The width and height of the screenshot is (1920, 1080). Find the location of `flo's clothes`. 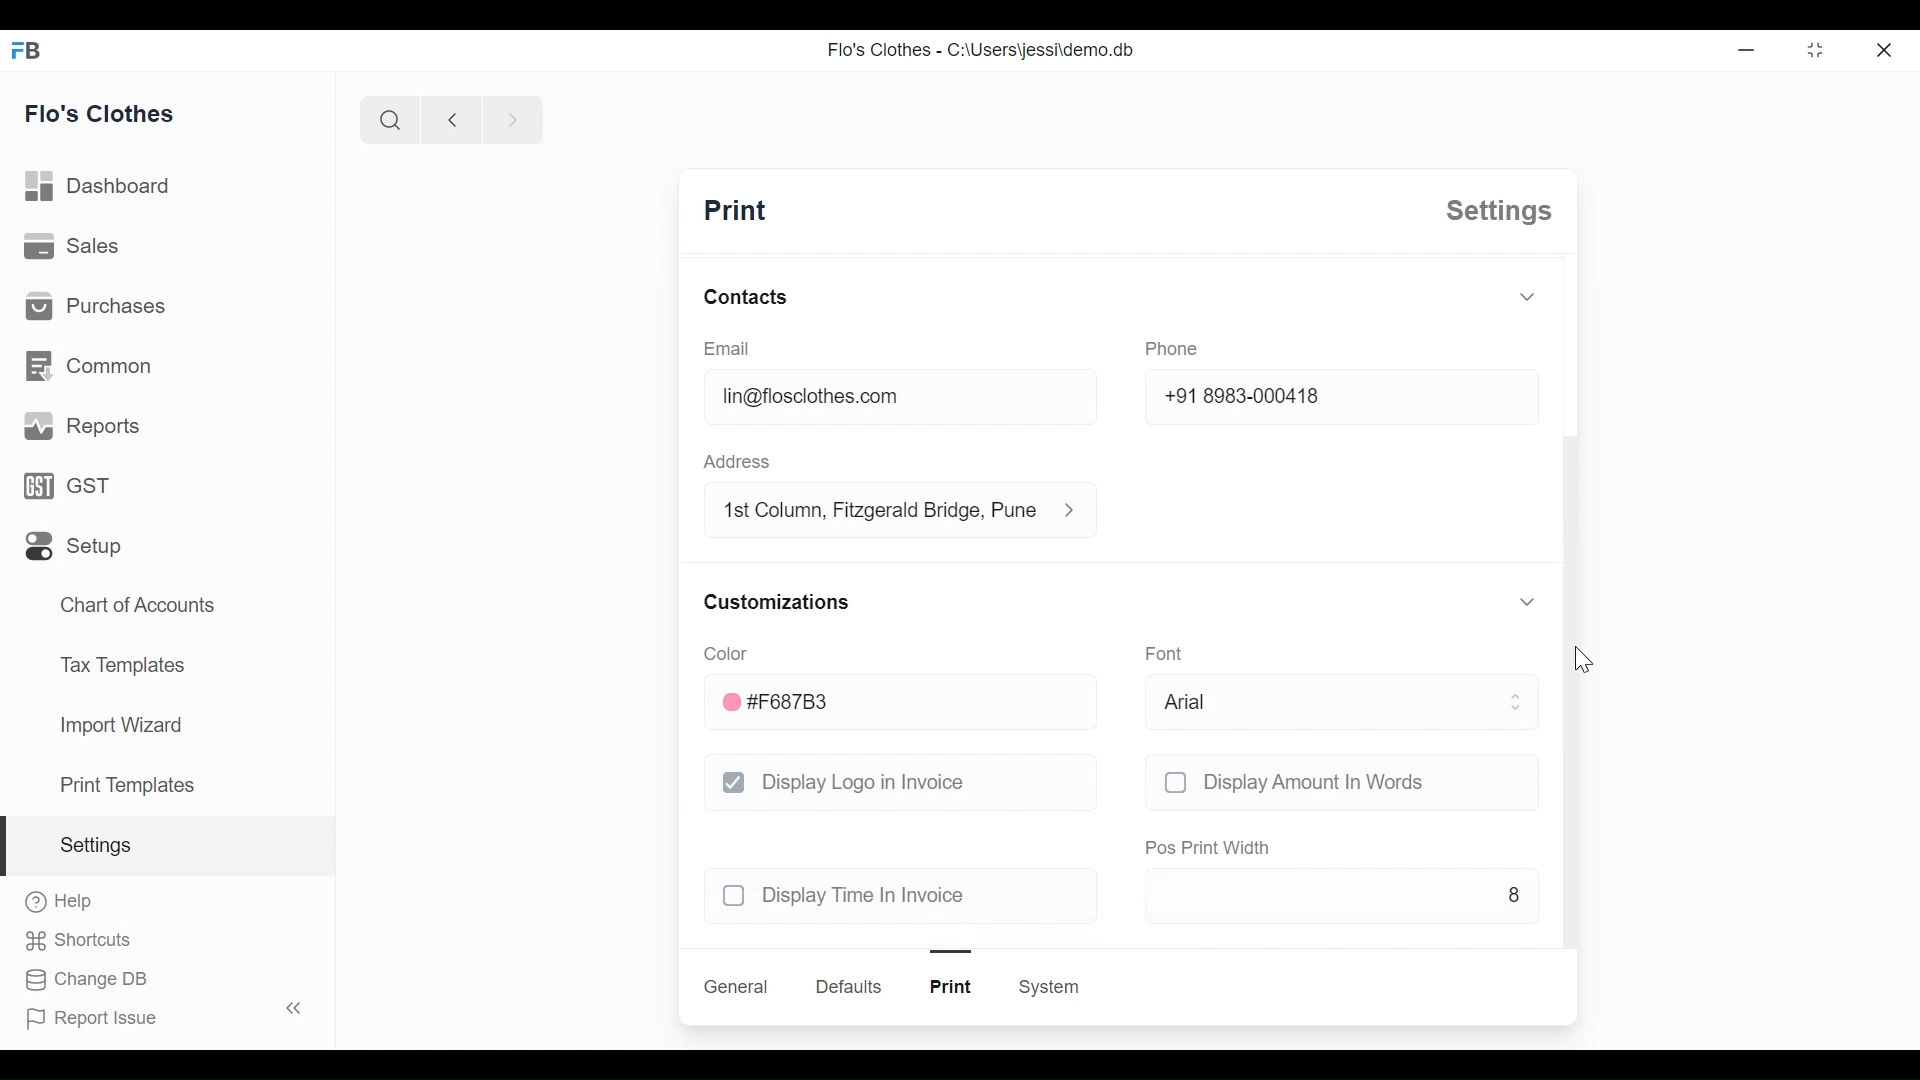

flo's clothes is located at coordinates (100, 113).